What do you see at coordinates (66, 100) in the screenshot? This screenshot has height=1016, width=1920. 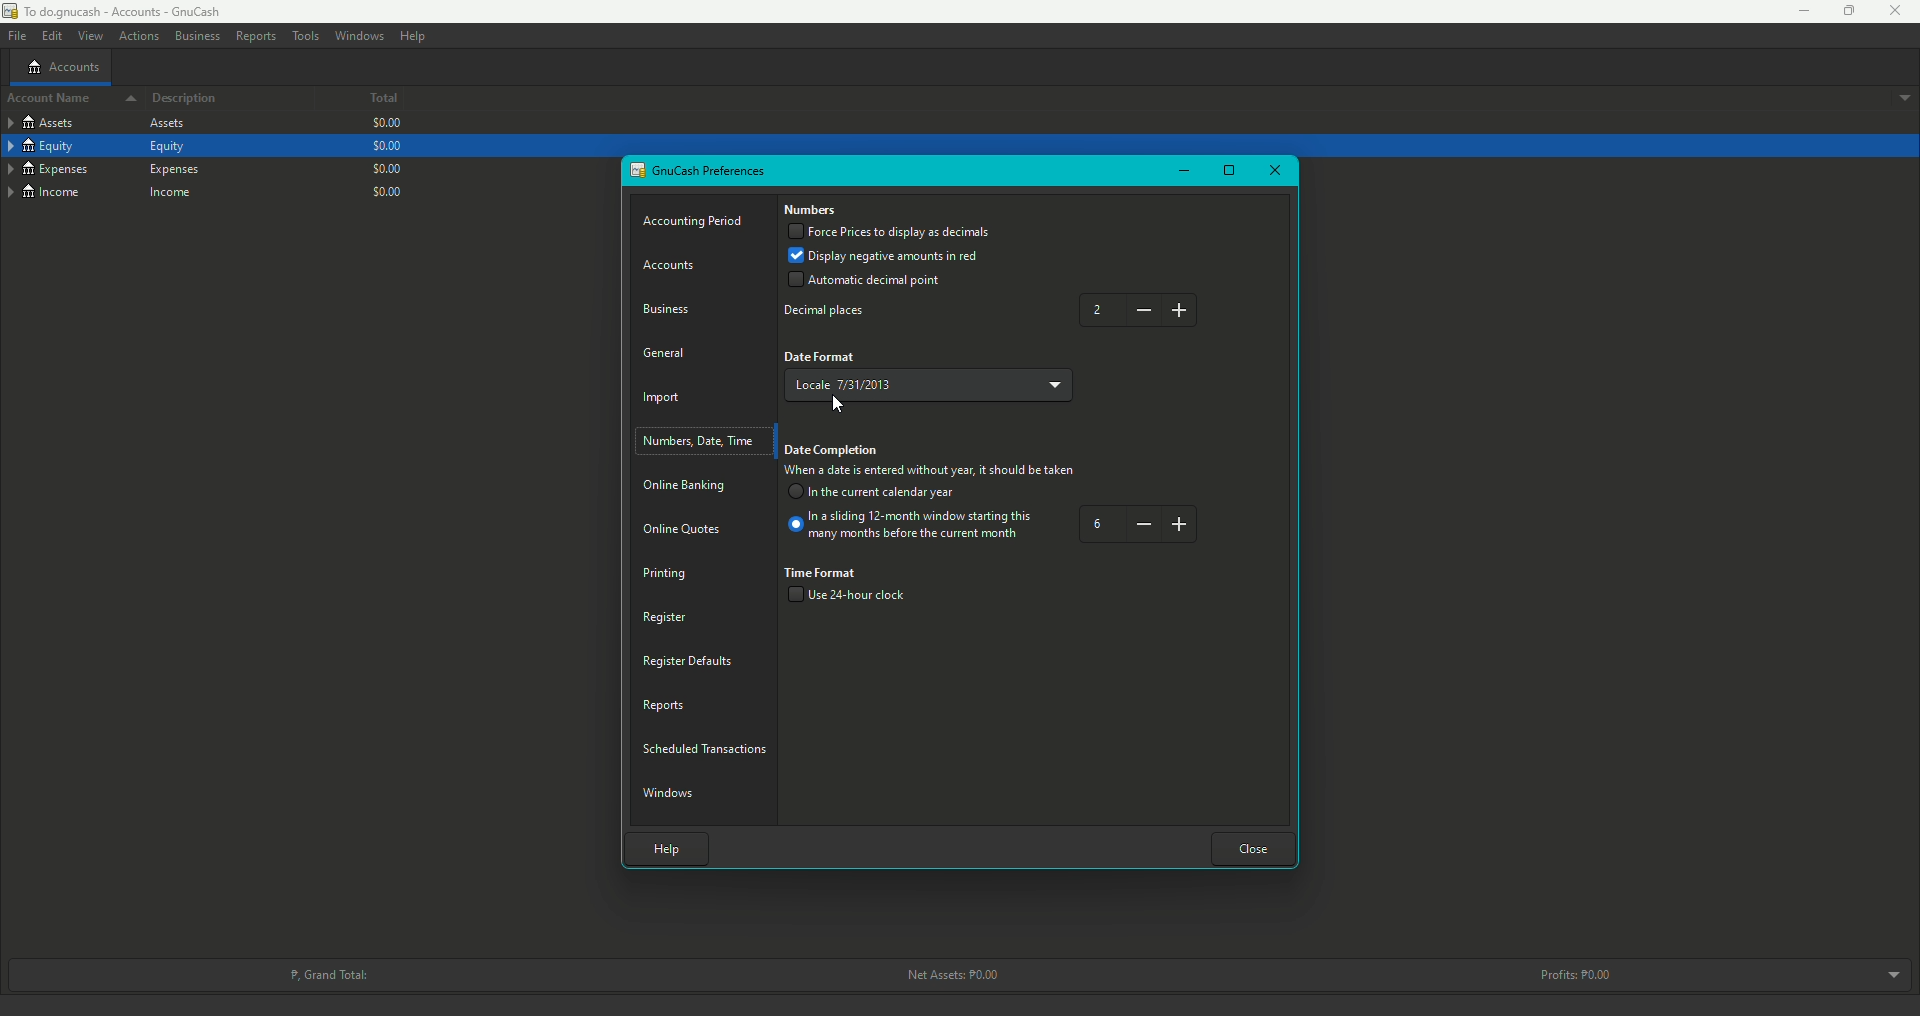 I see `Account name` at bounding box center [66, 100].